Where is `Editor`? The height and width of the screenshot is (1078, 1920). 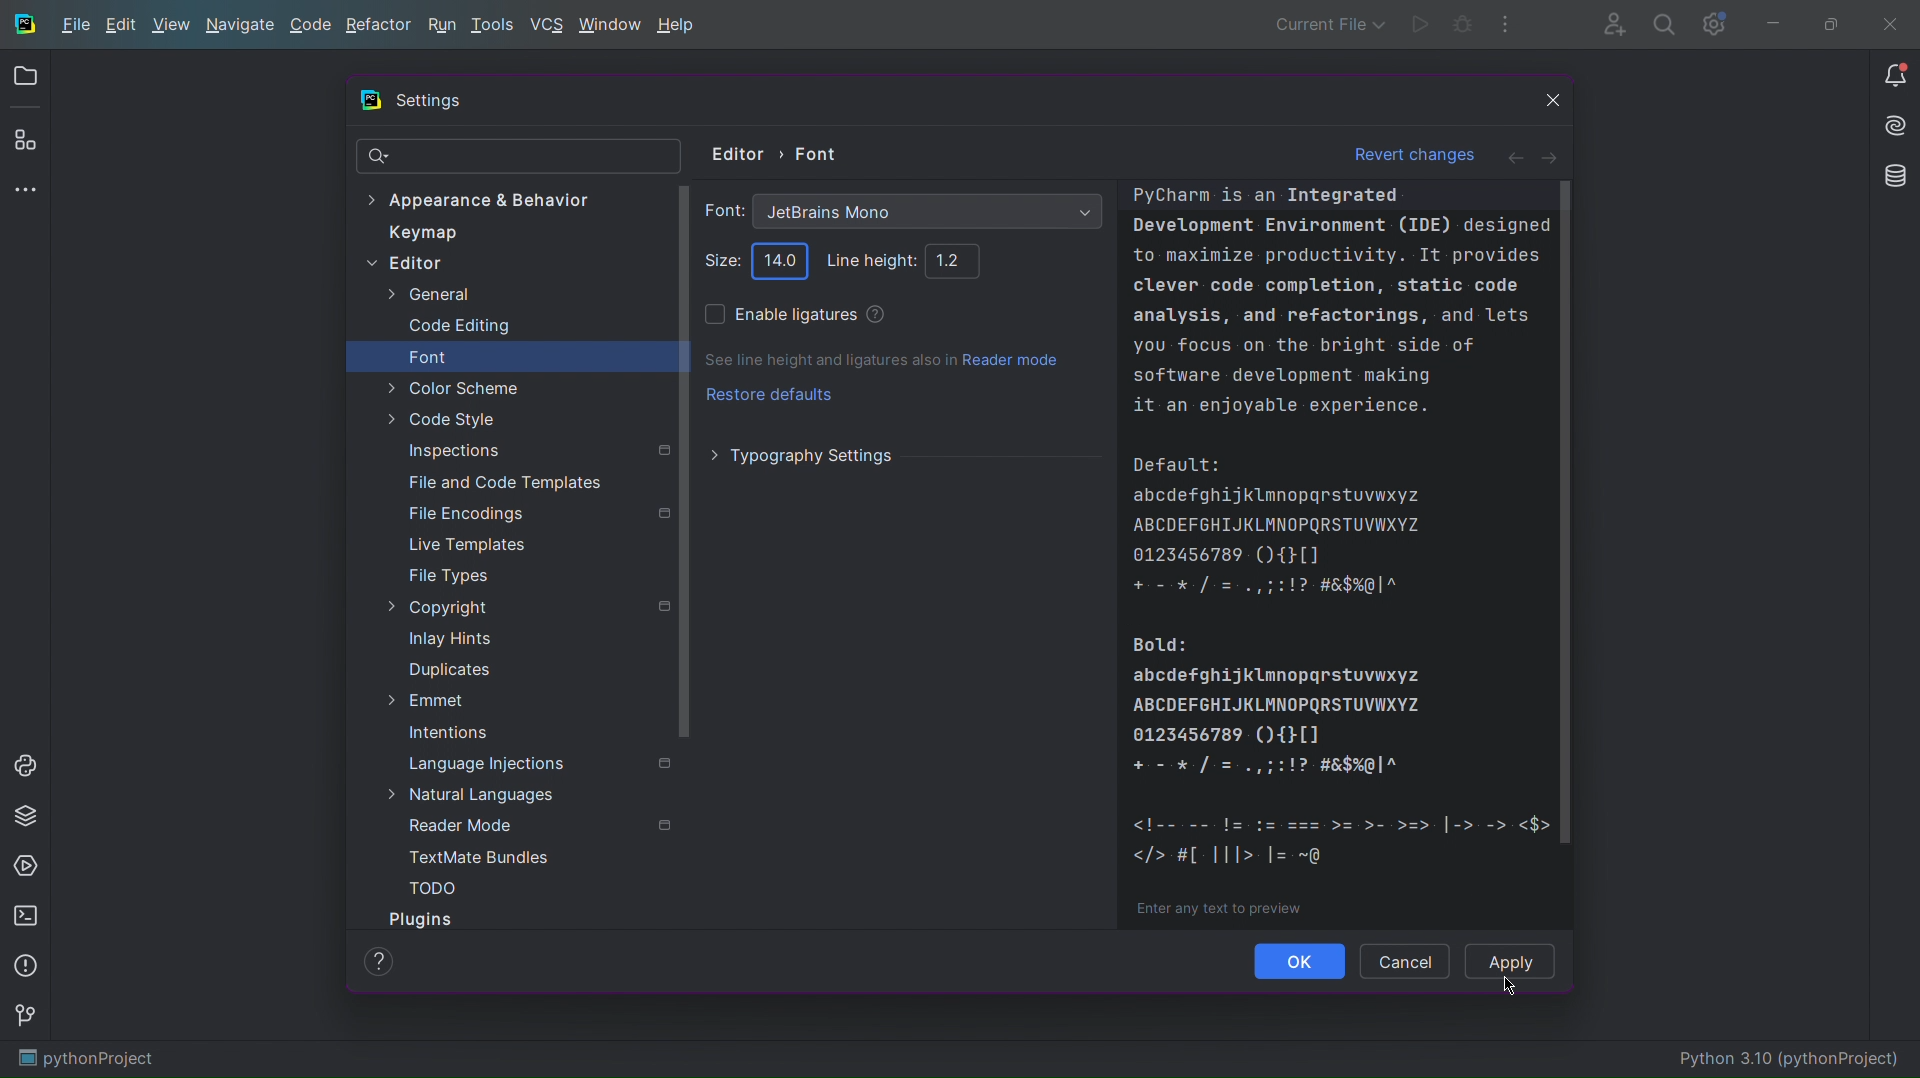 Editor is located at coordinates (404, 263).